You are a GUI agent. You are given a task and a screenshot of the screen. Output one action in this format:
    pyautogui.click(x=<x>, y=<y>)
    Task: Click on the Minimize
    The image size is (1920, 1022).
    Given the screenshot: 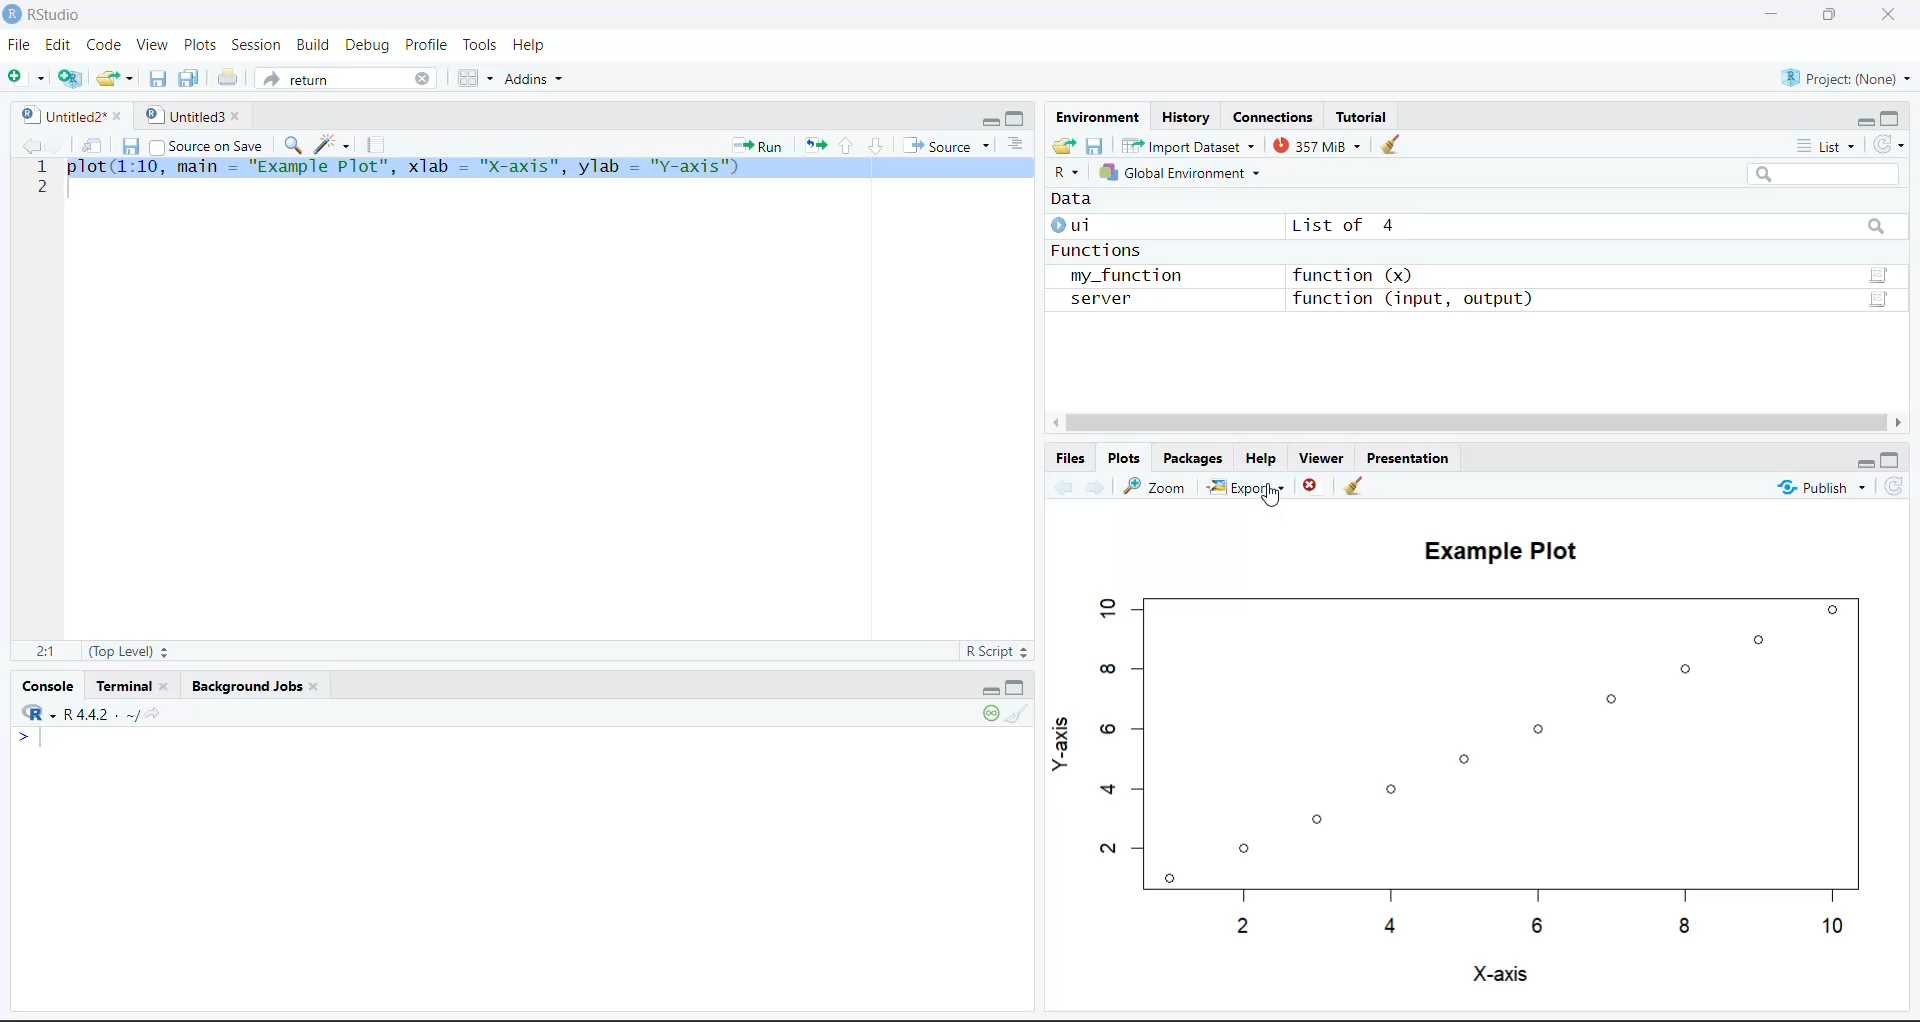 What is the action you would take?
    pyautogui.click(x=1863, y=120)
    